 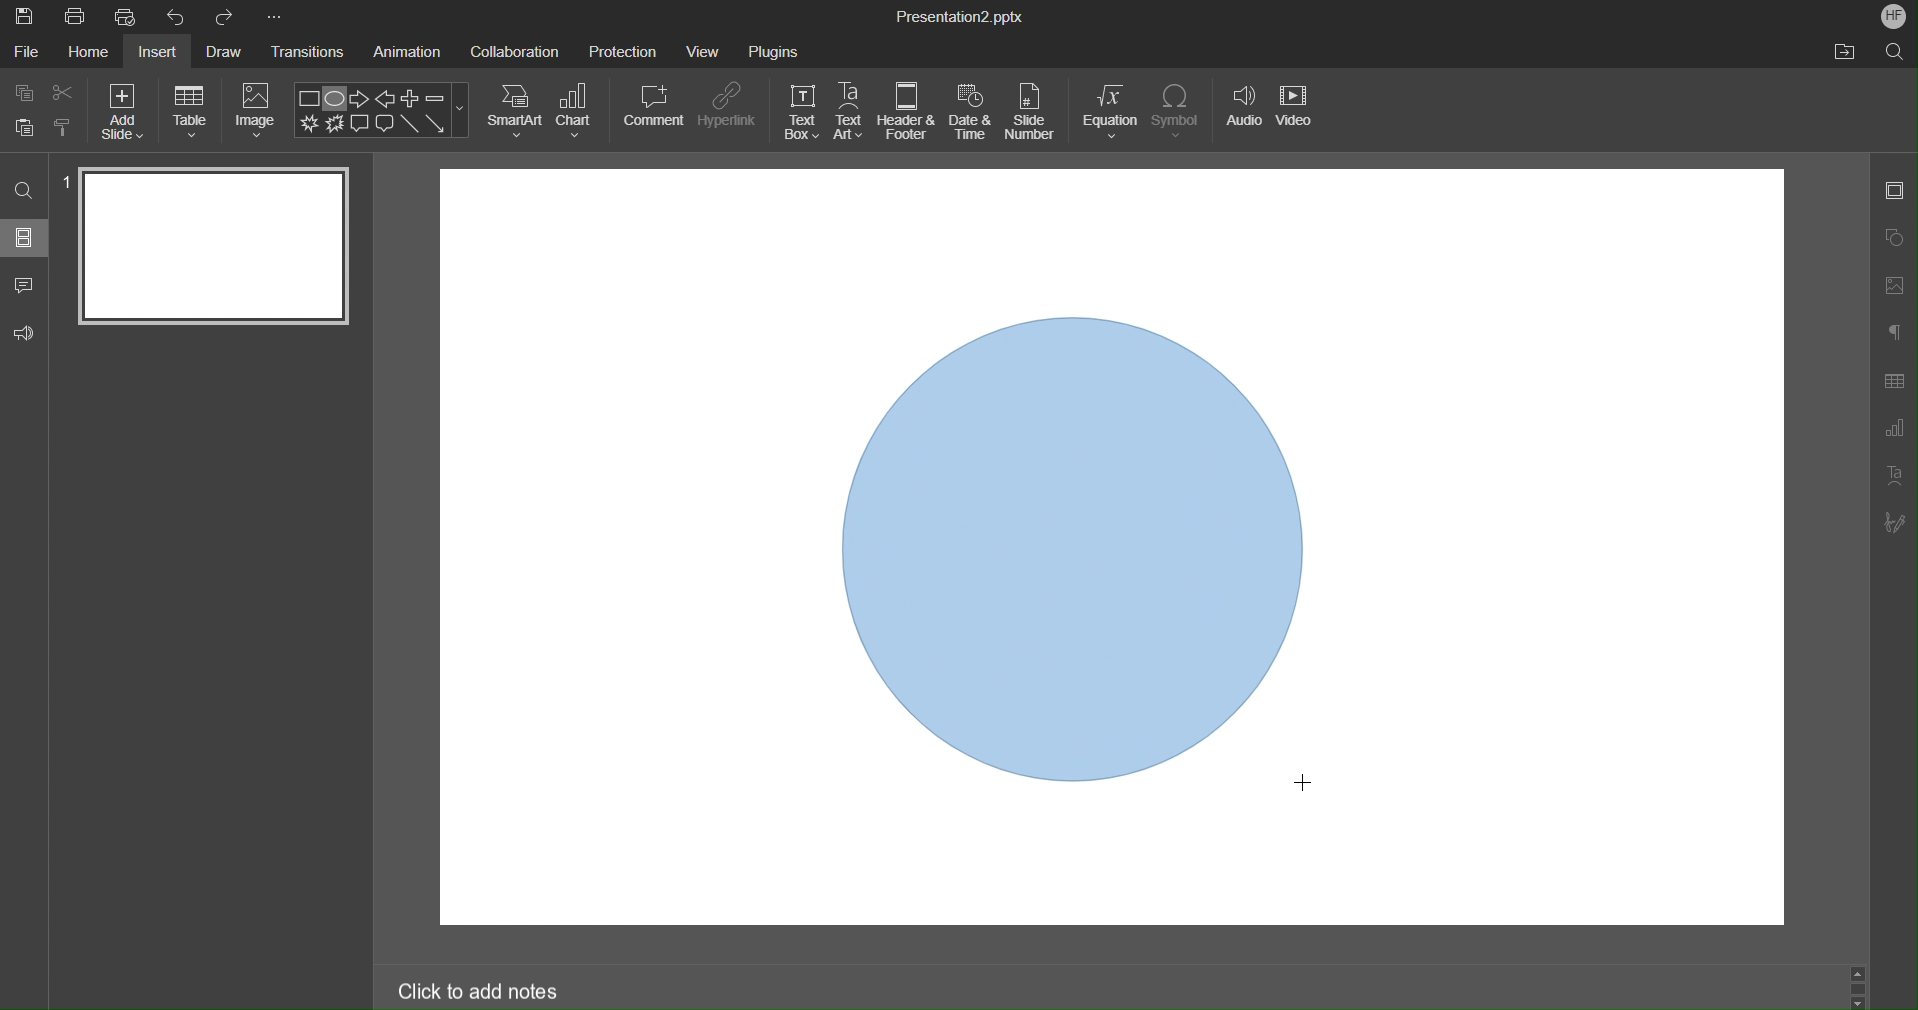 I want to click on Presentation2, so click(x=958, y=19).